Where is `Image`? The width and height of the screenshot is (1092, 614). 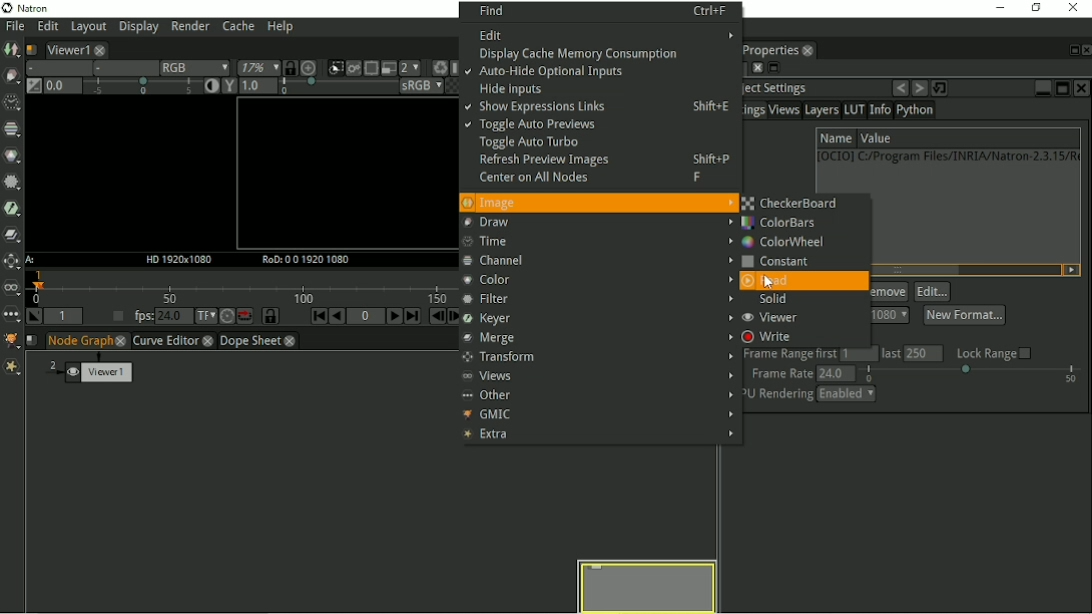
Image is located at coordinates (12, 50).